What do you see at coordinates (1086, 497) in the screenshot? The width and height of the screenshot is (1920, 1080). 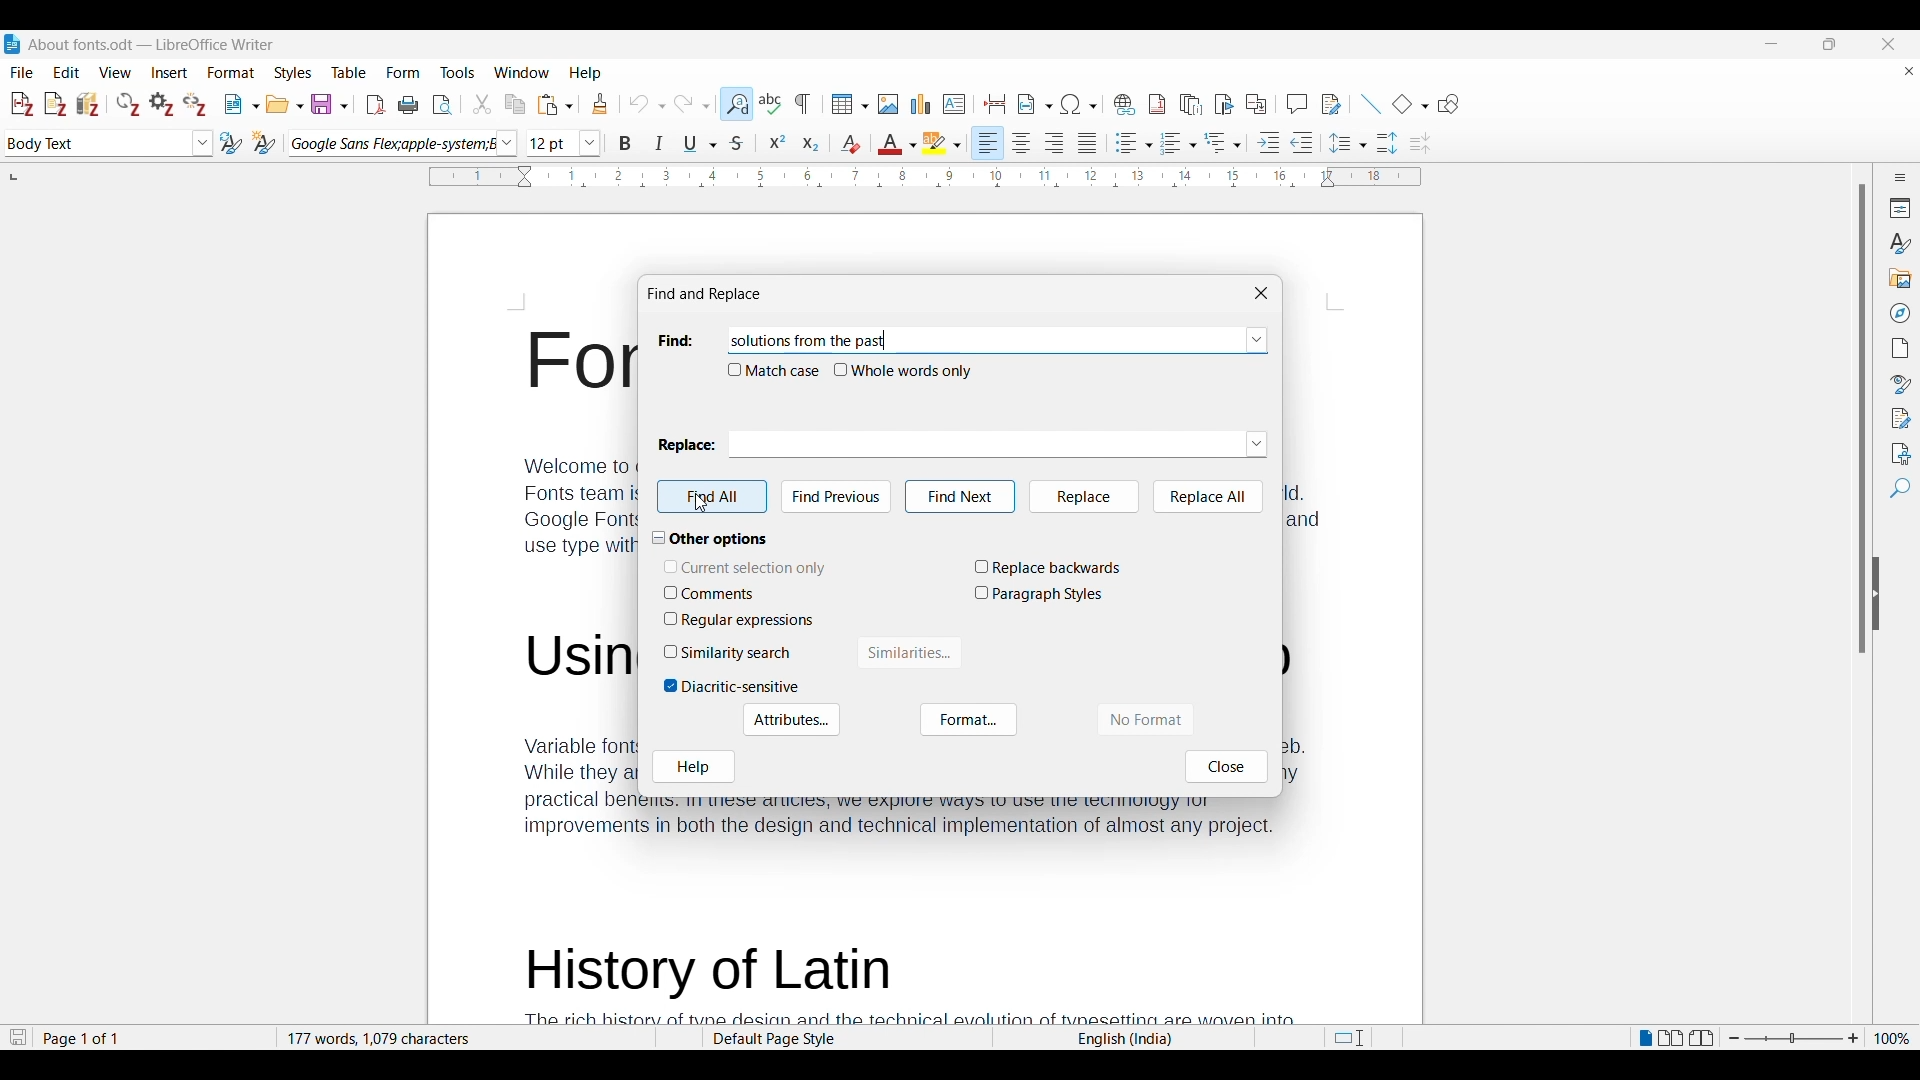 I see `Replace` at bounding box center [1086, 497].